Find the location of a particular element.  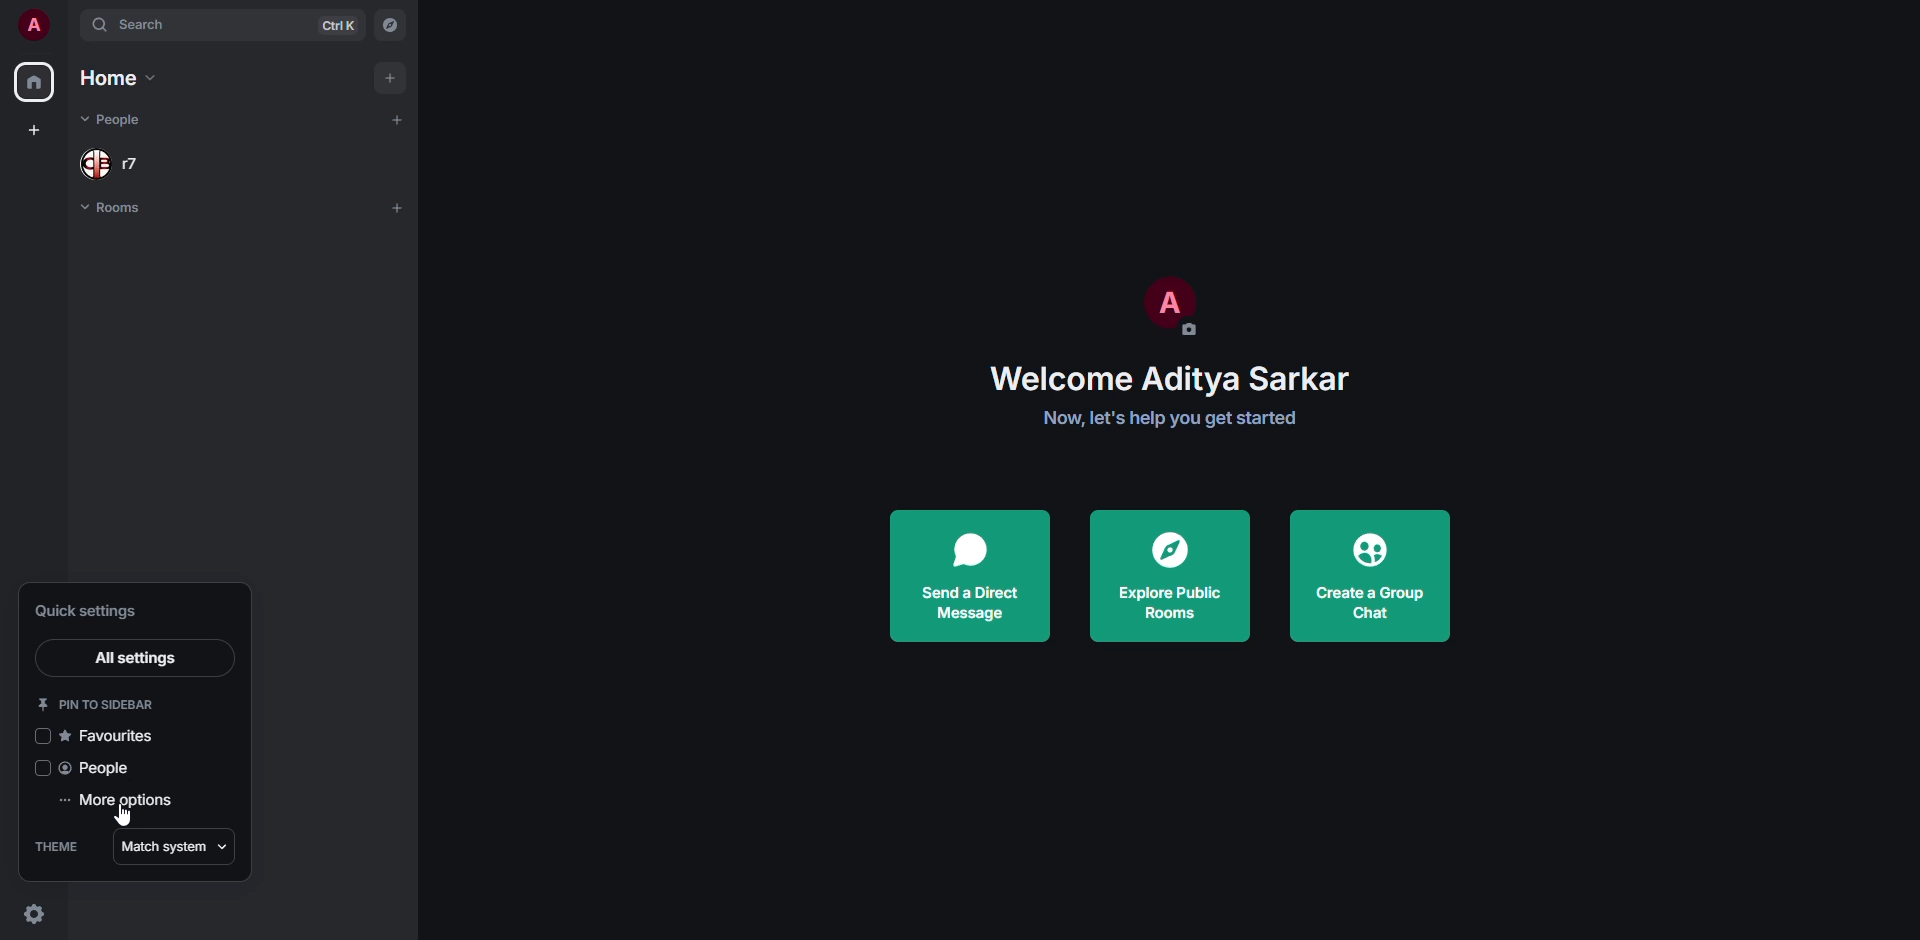

send direct message is located at coordinates (969, 575).